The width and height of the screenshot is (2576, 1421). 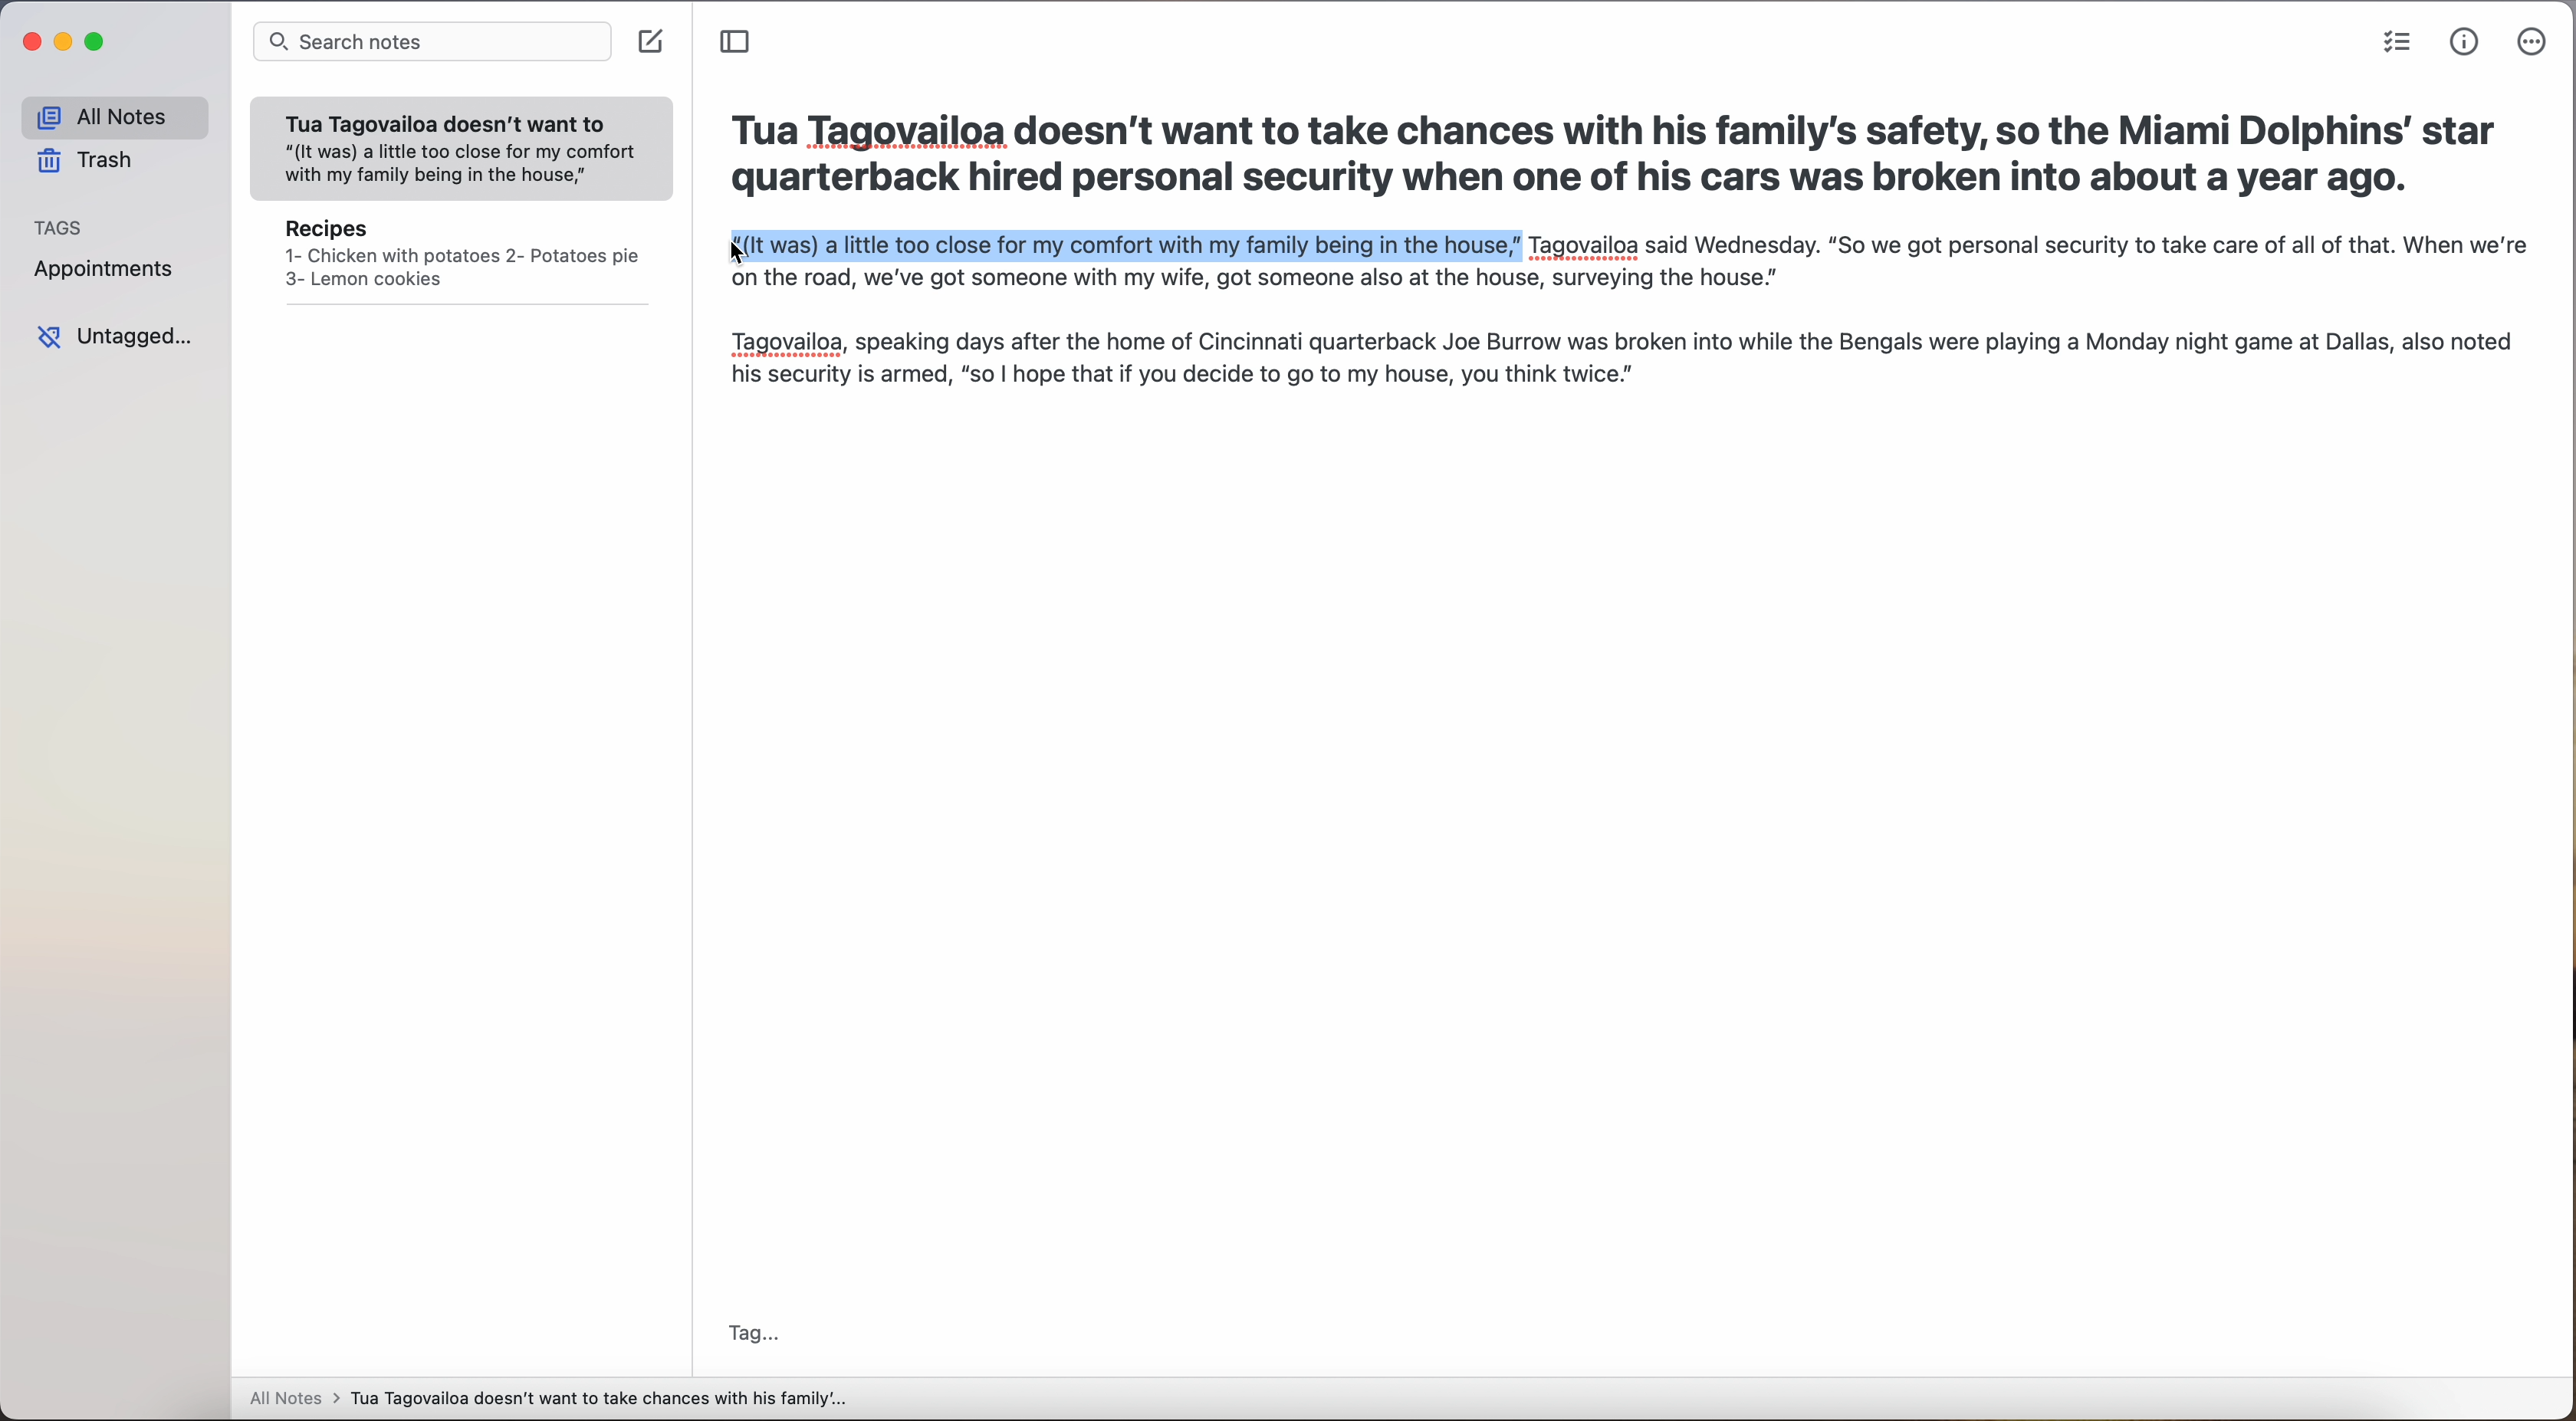 What do you see at coordinates (2027, 248) in the screenshot?
I see `body text Tua Tagovailoa` at bounding box center [2027, 248].